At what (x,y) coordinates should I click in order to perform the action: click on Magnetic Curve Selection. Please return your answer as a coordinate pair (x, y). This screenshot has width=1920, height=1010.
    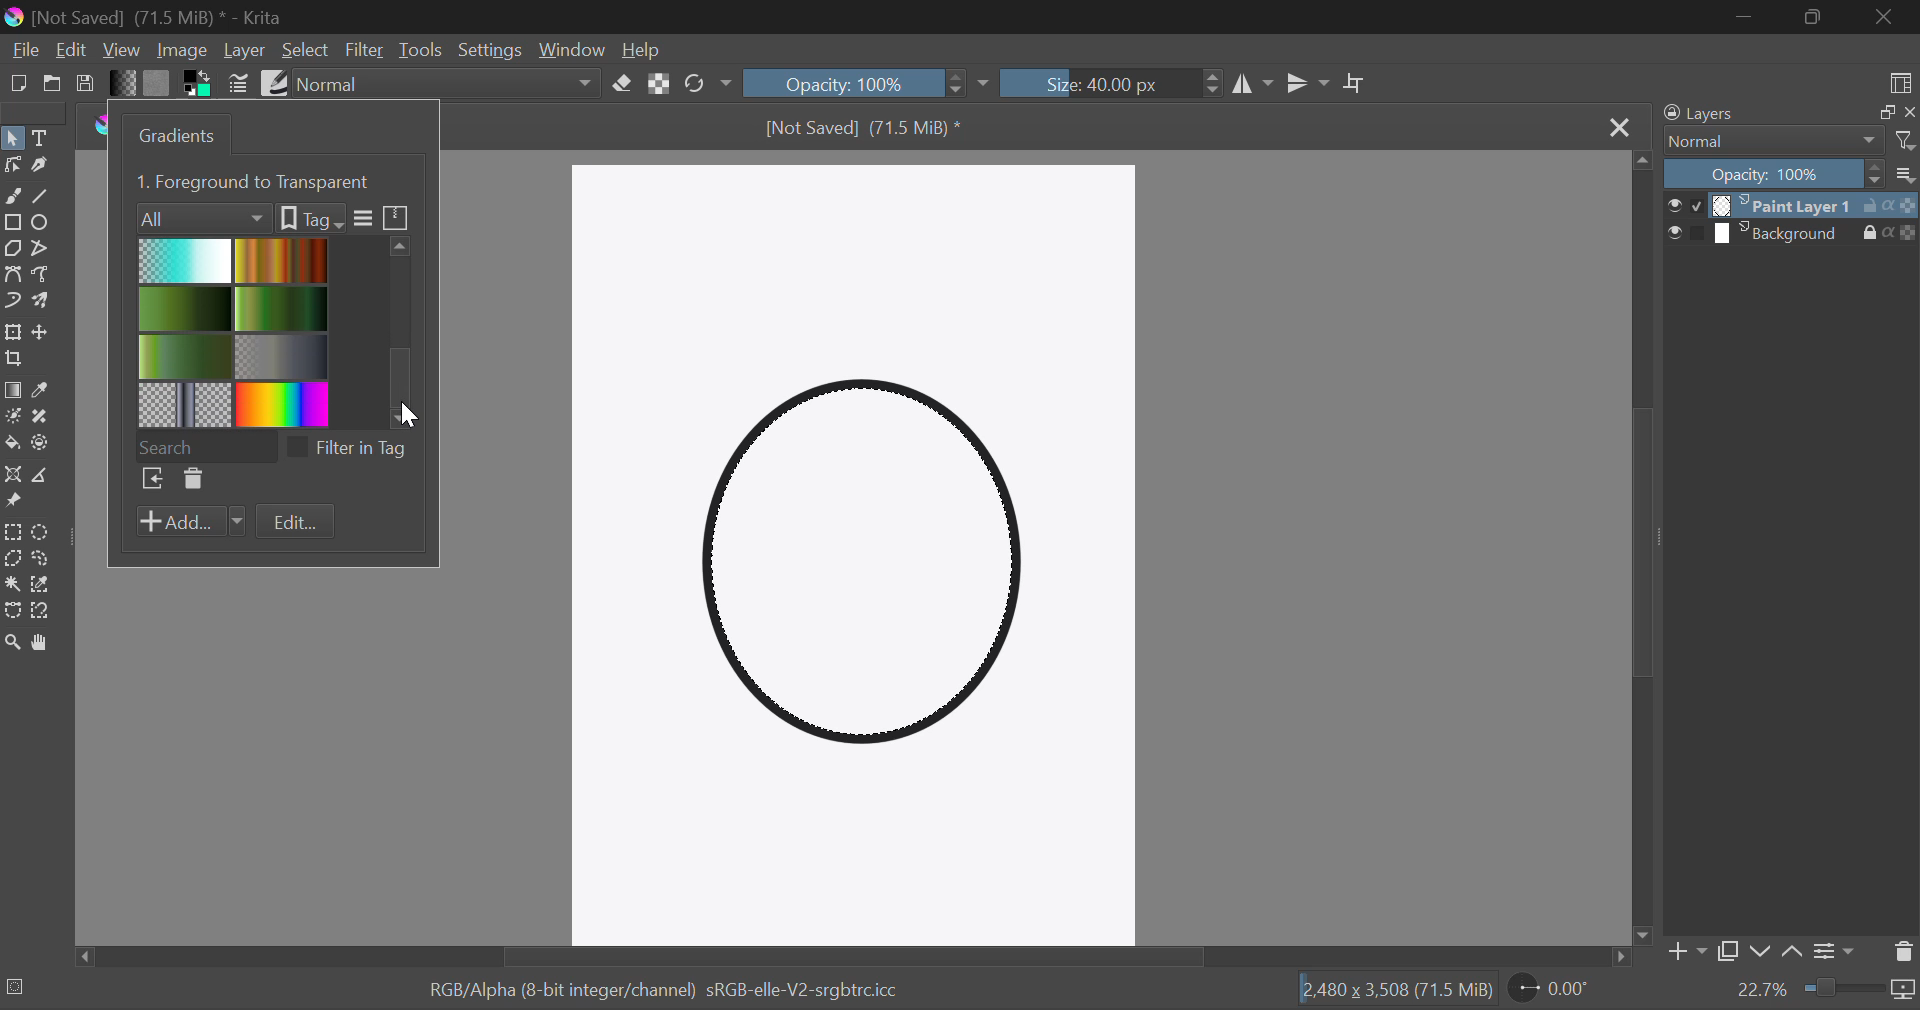
    Looking at the image, I should click on (47, 613).